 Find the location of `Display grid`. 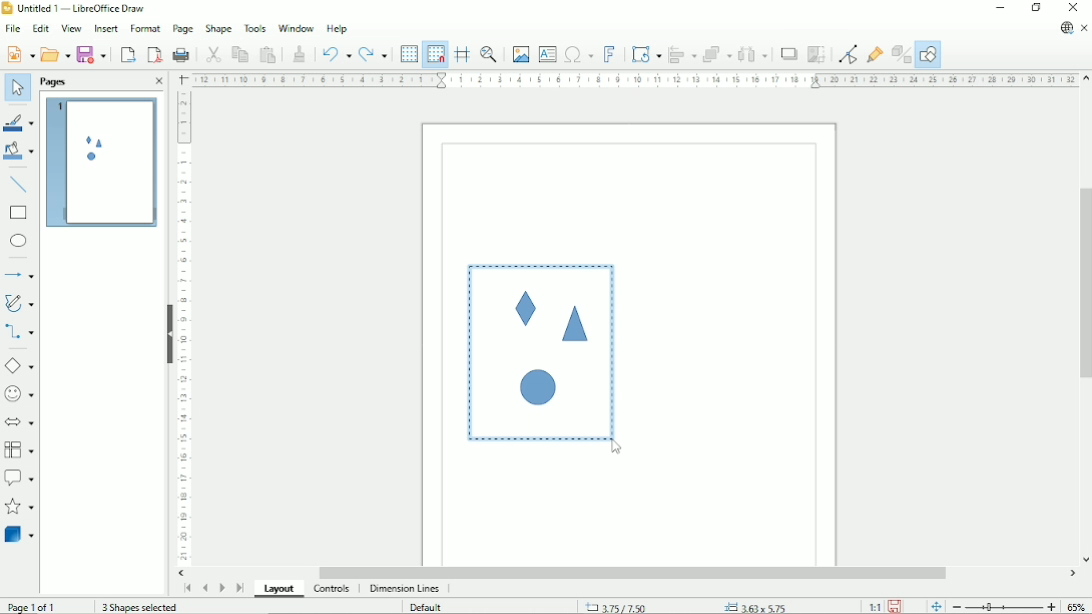

Display grid is located at coordinates (408, 53).